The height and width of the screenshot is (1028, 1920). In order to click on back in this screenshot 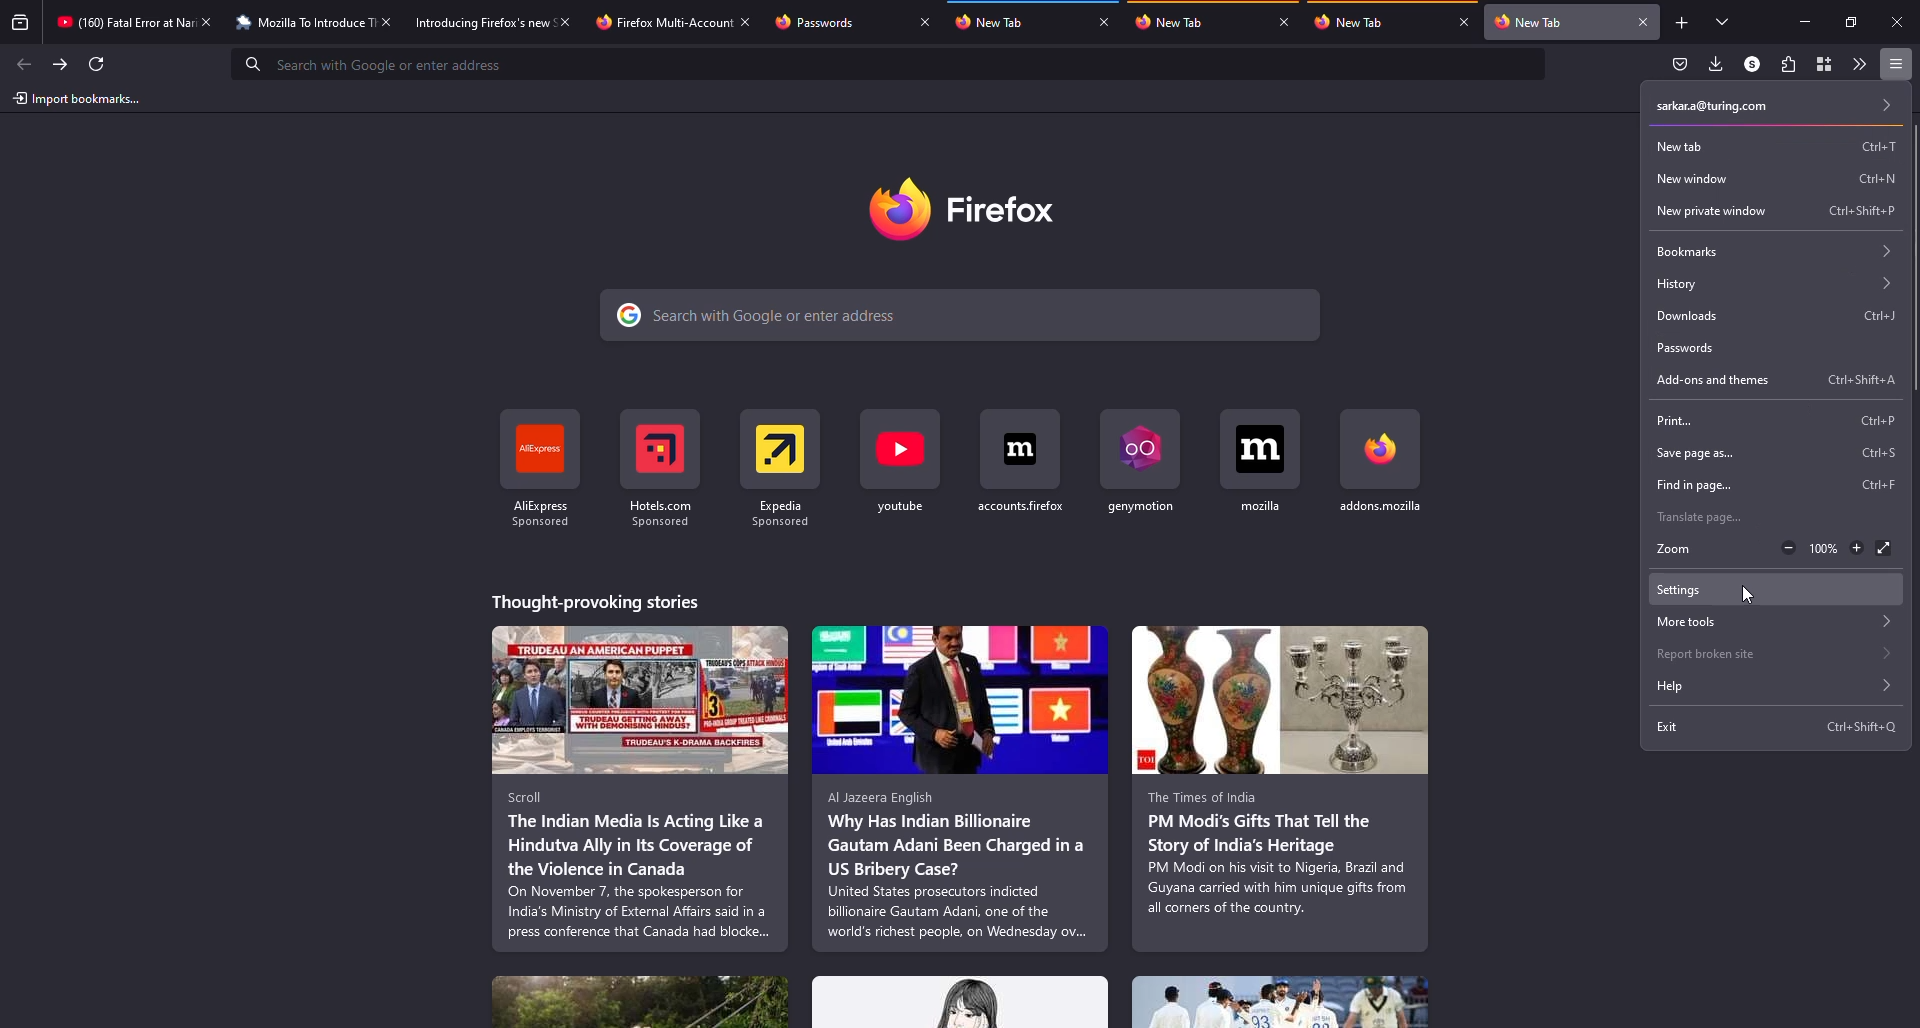, I will do `click(19, 60)`.